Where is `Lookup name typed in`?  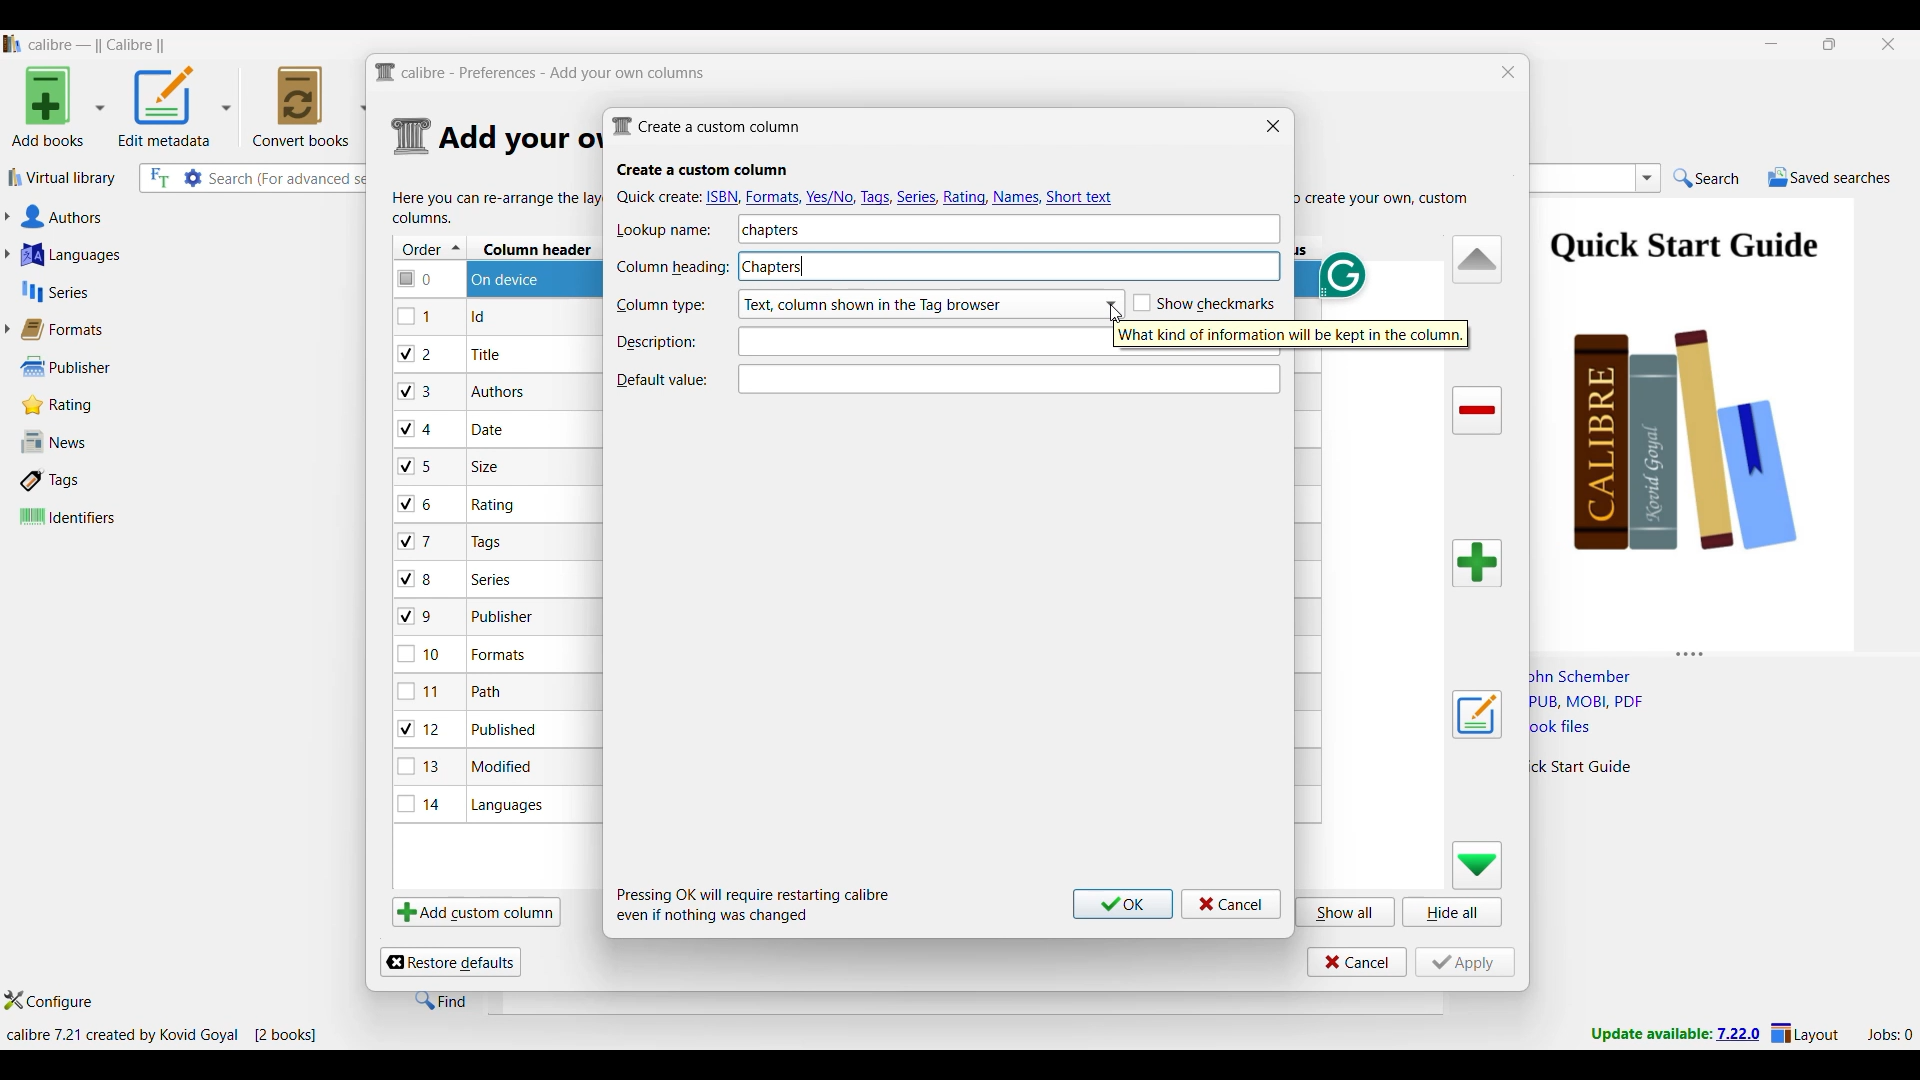 Lookup name typed in is located at coordinates (772, 229).